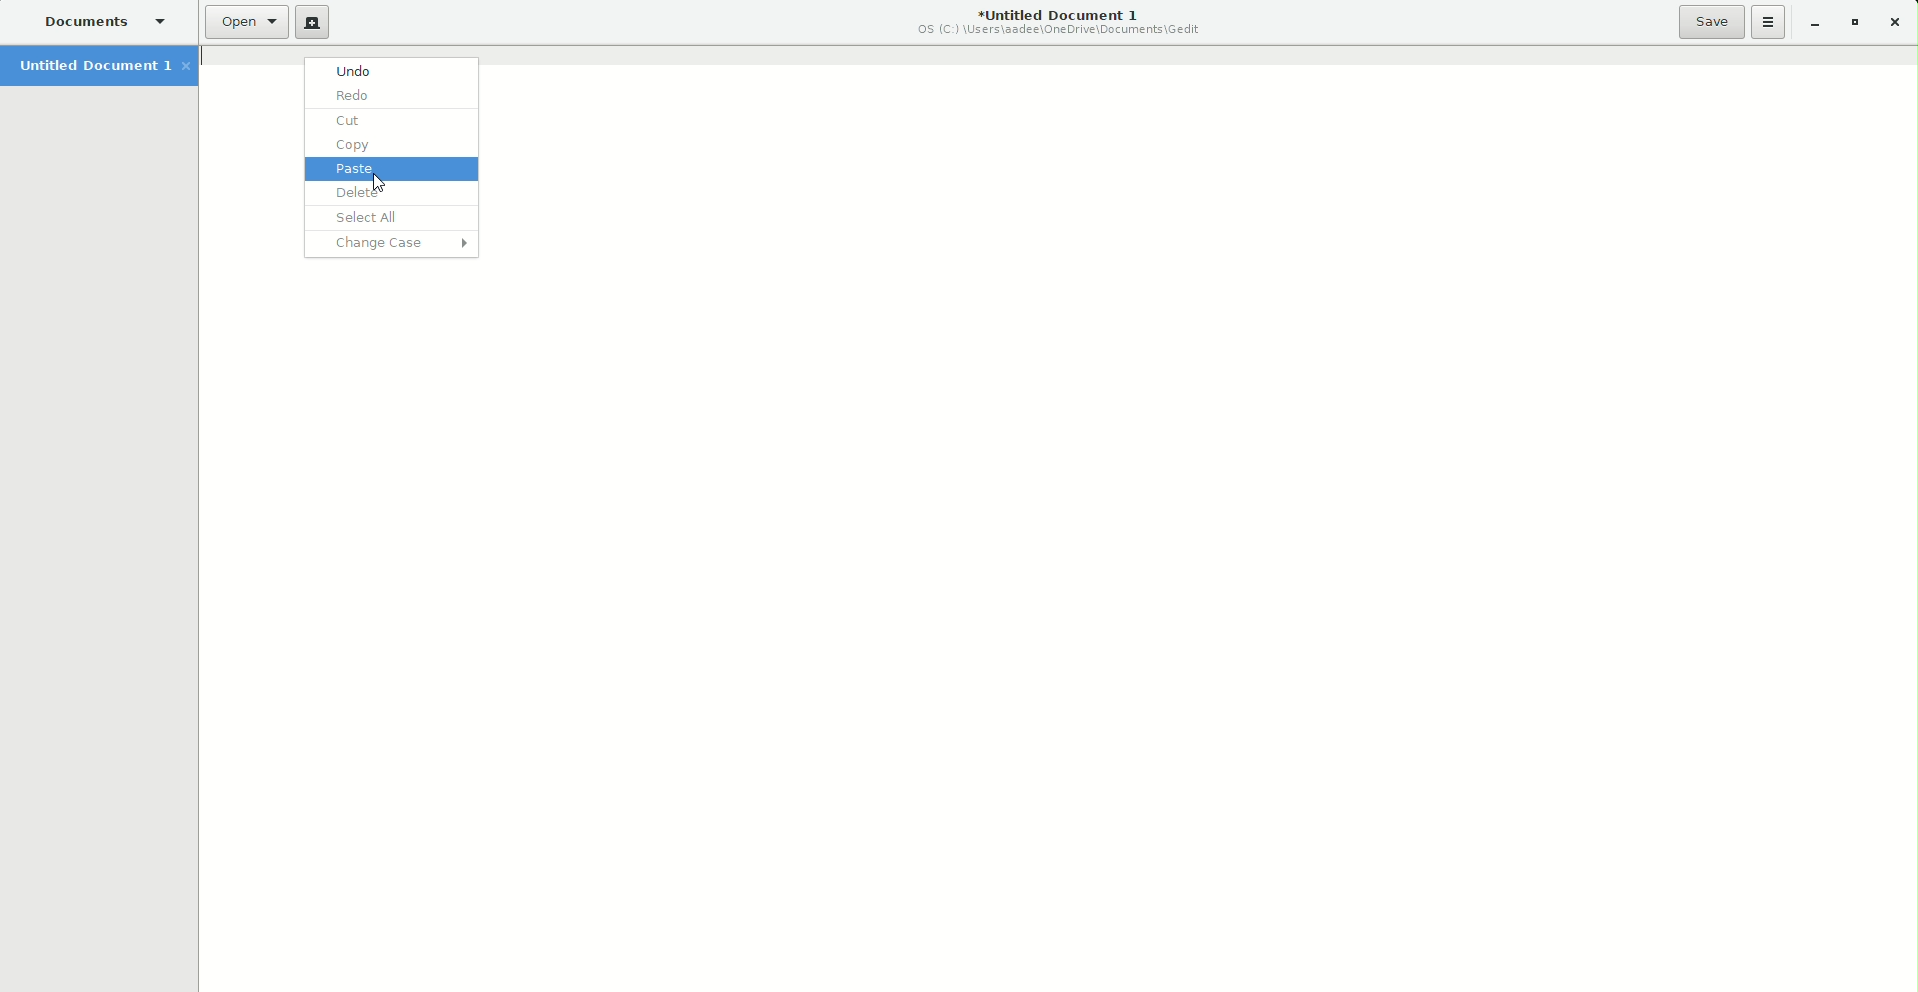  What do you see at coordinates (398, 245) in the screenshot?
I see `Change Case` at bounding box center [398, 245].